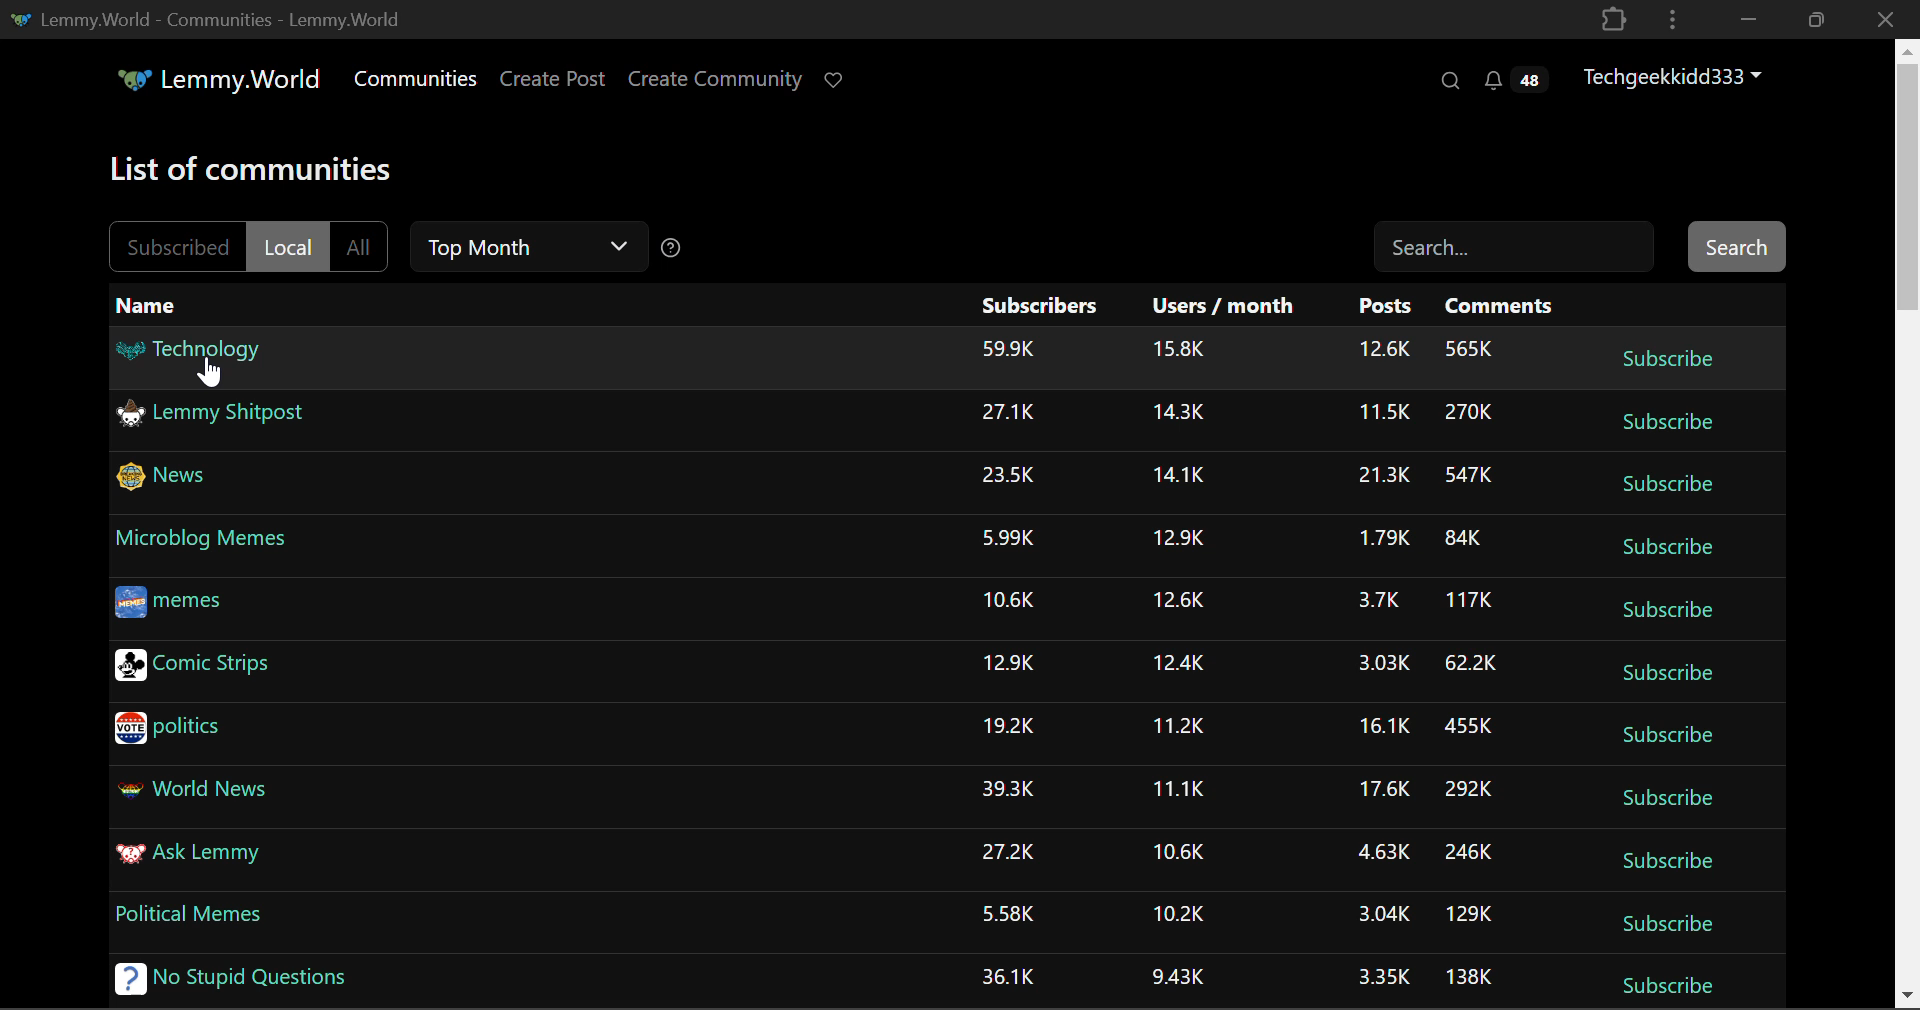 This screenshot has height=1010, width=1920. Describe the element at coordinates (1178, 349) in the screenshot. I see `Amount ` at that location.